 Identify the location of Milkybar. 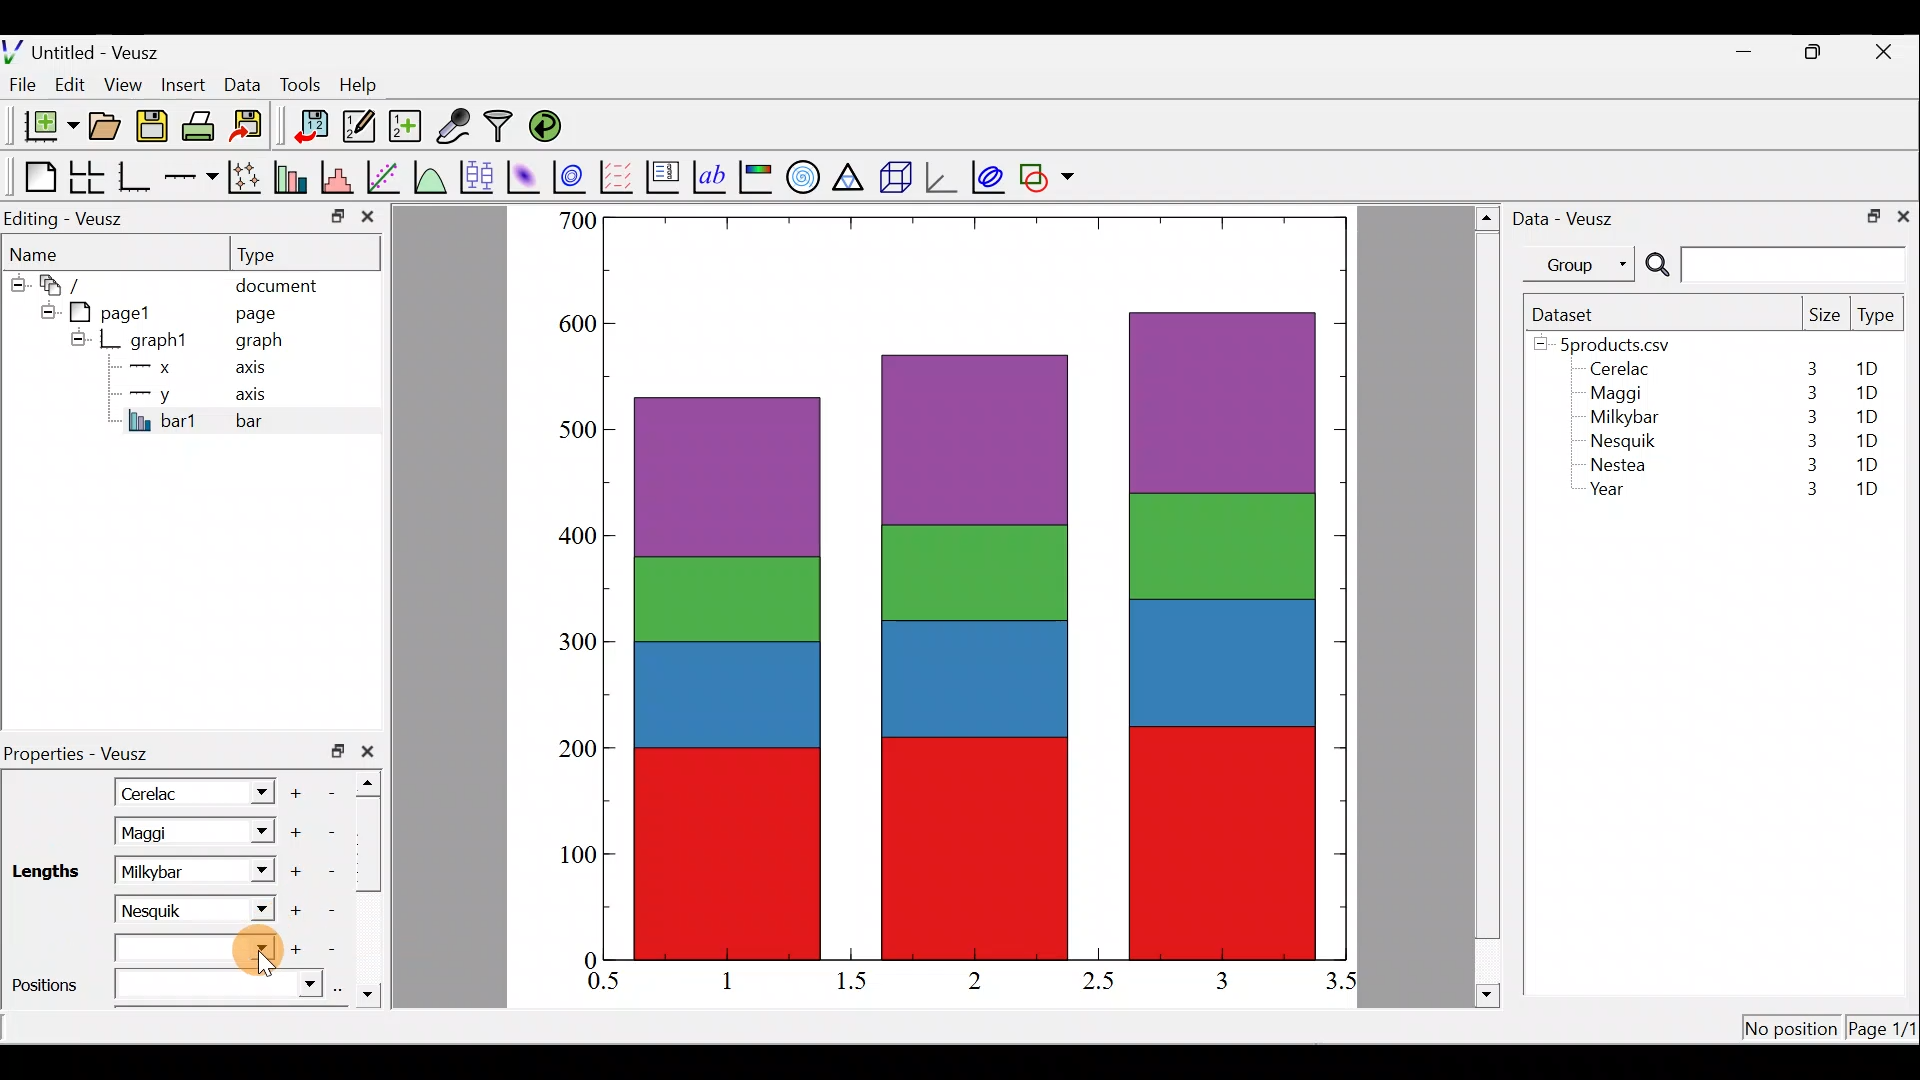
(1619, 419).